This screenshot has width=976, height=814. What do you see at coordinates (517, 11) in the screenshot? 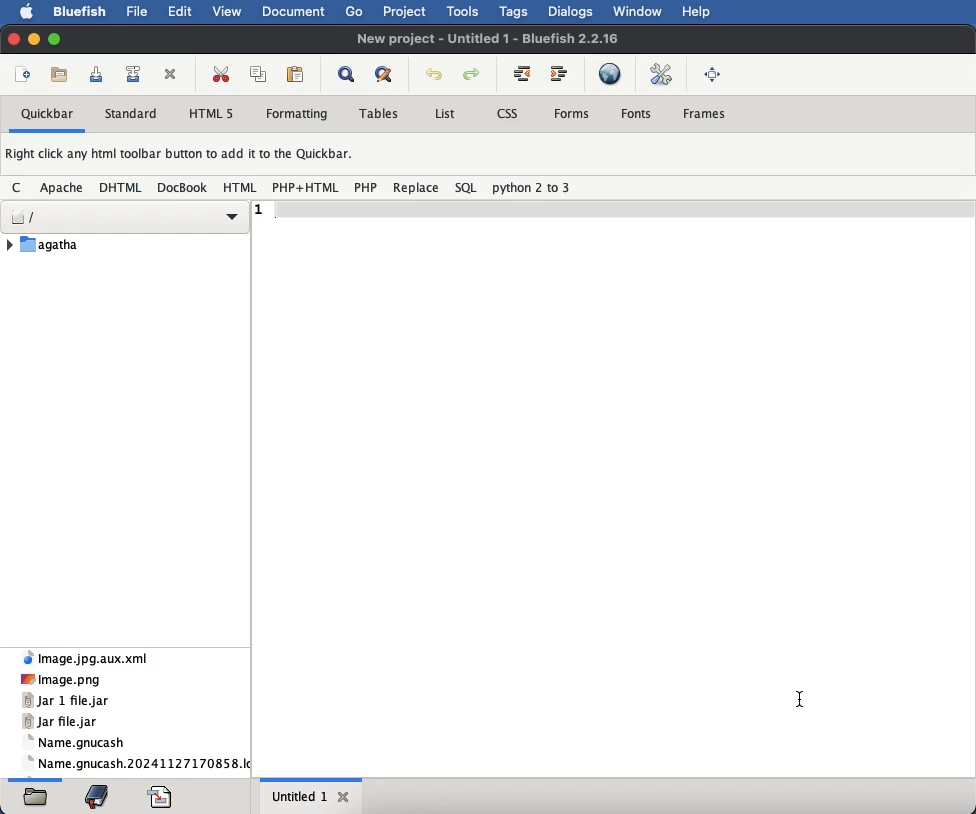
I see `tags` at bounding box center [517, 11].